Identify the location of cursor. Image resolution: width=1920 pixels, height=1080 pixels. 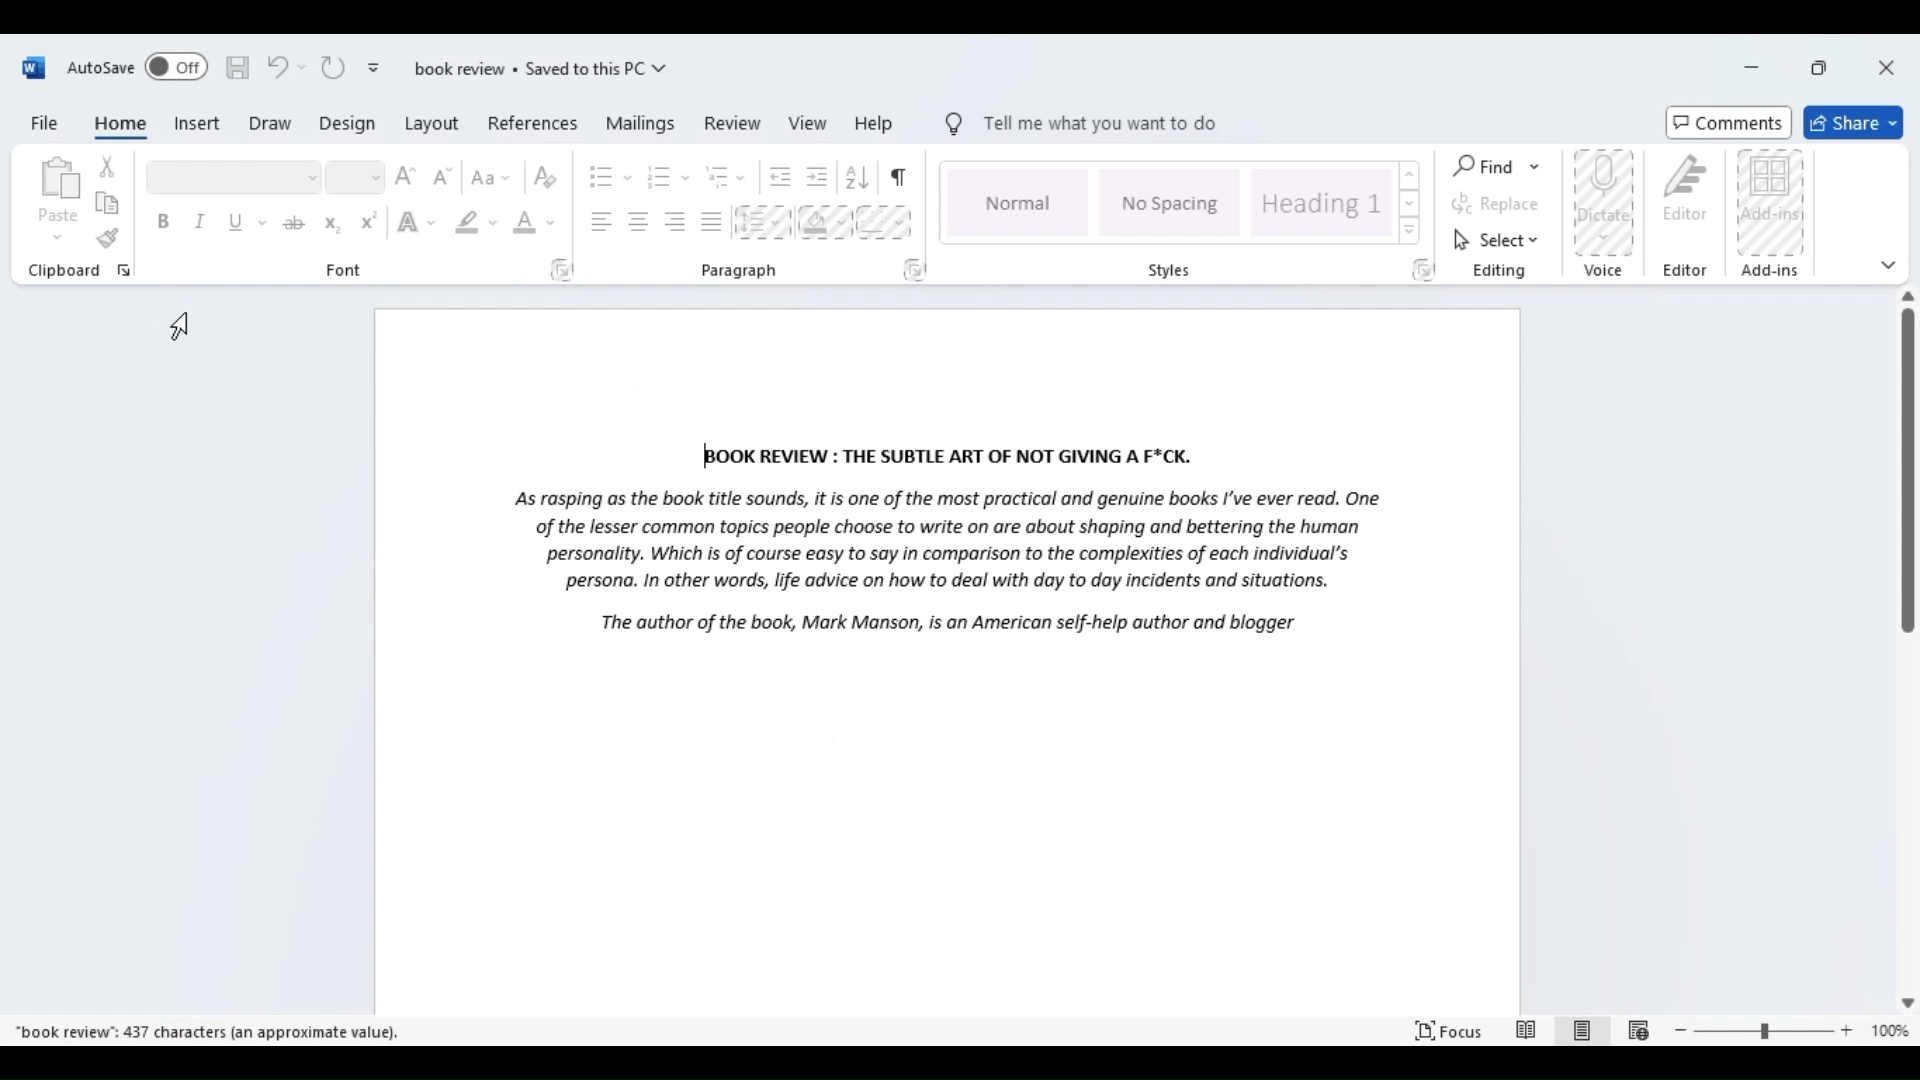
(185, 322).